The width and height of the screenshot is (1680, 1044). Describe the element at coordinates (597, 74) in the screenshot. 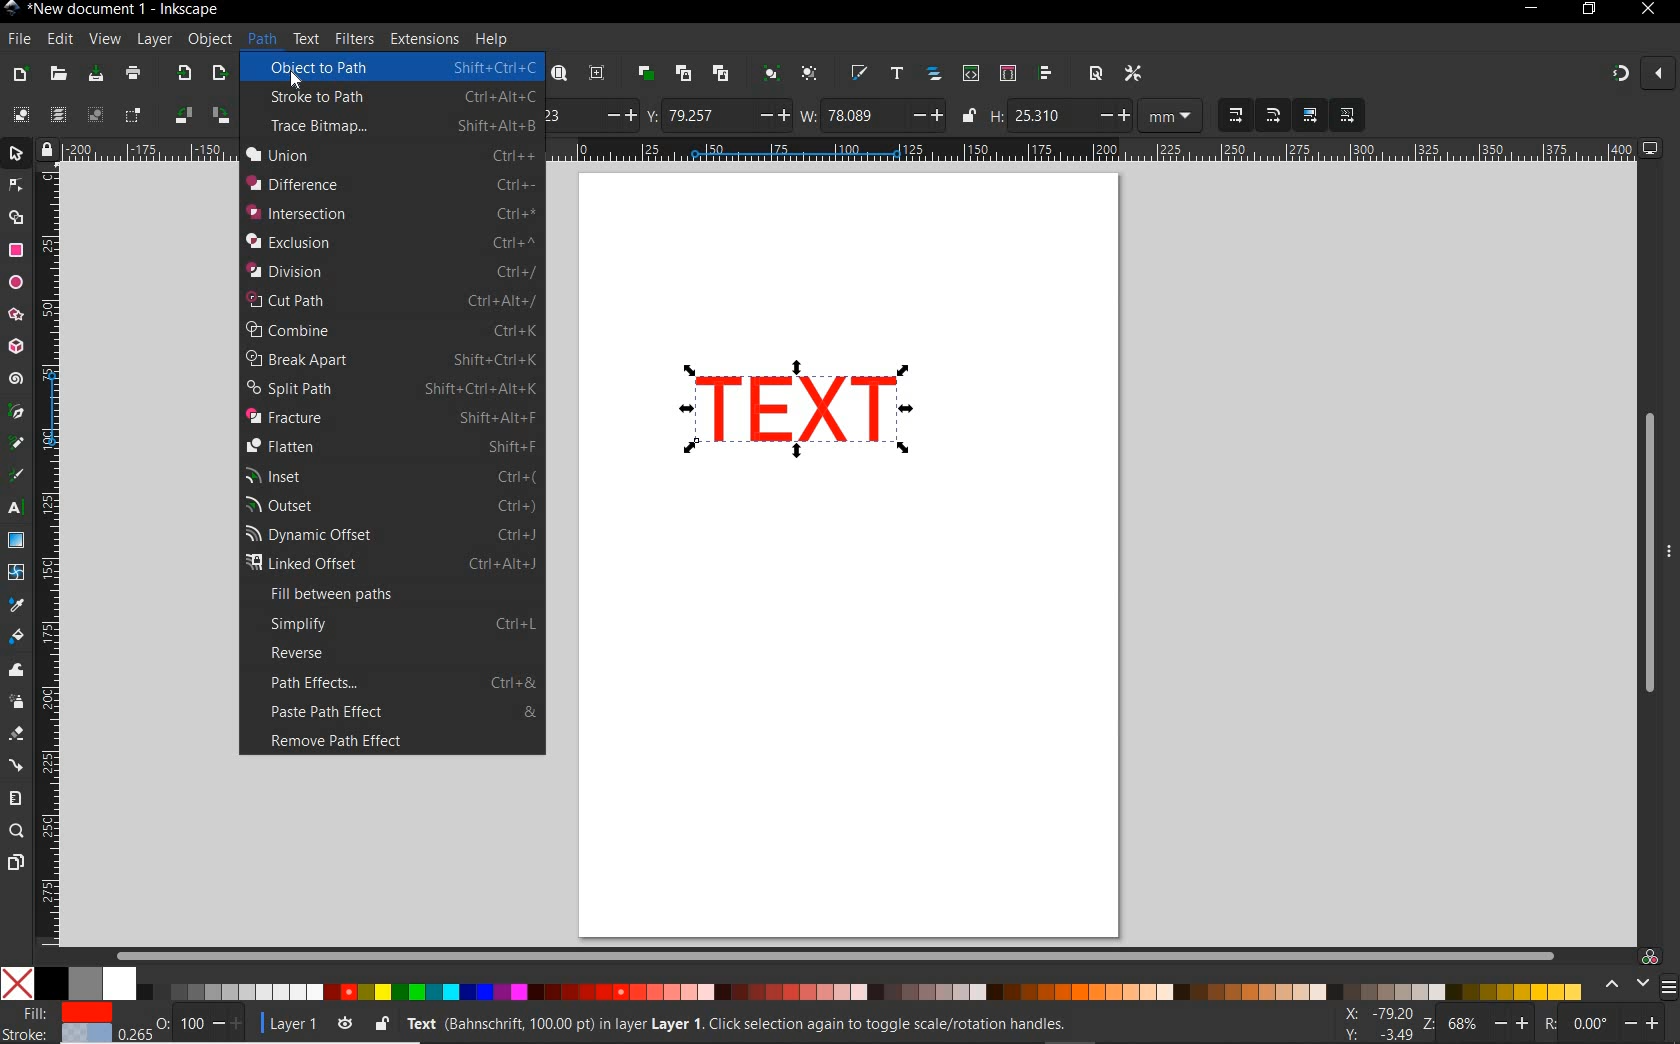

I see `ZOOM CENTER PAGE` at that location.